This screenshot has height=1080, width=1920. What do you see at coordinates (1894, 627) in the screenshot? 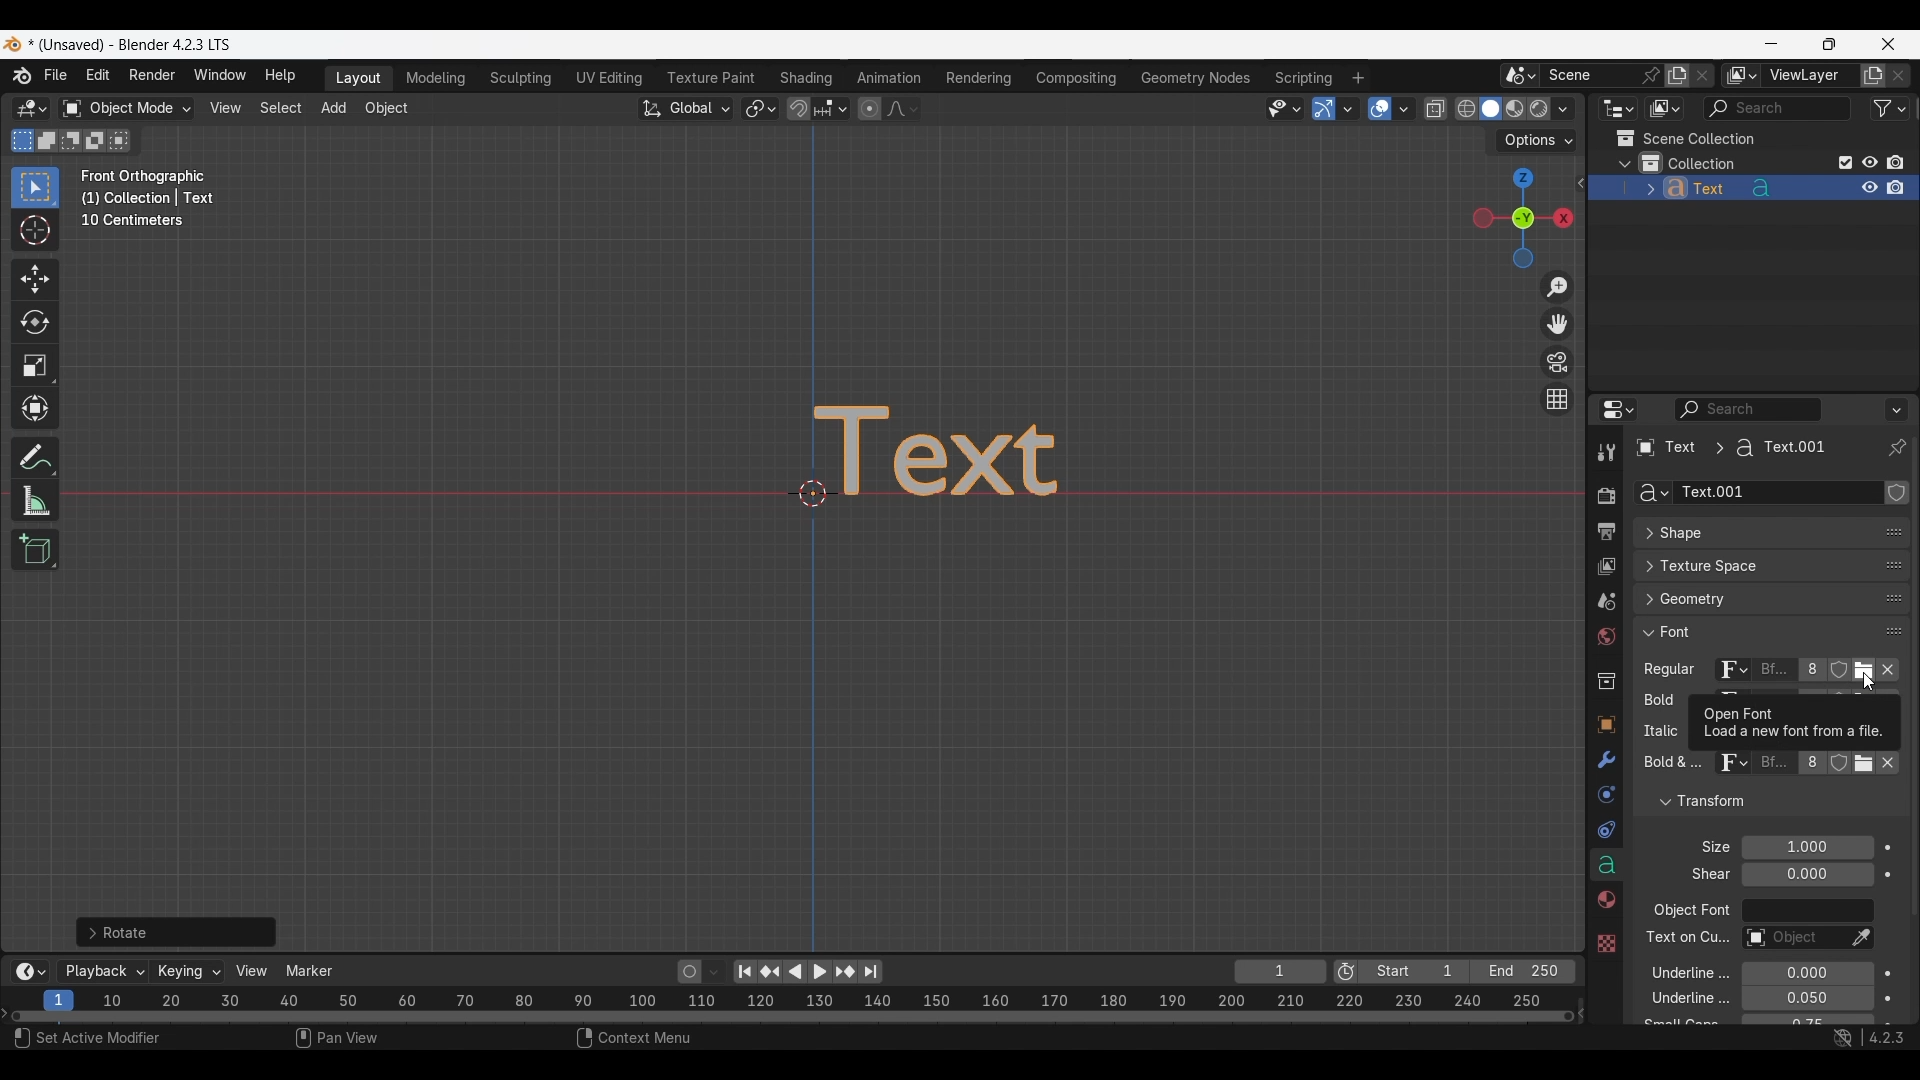
I see `Change position in the list ` at bounding box center [1894, 627].